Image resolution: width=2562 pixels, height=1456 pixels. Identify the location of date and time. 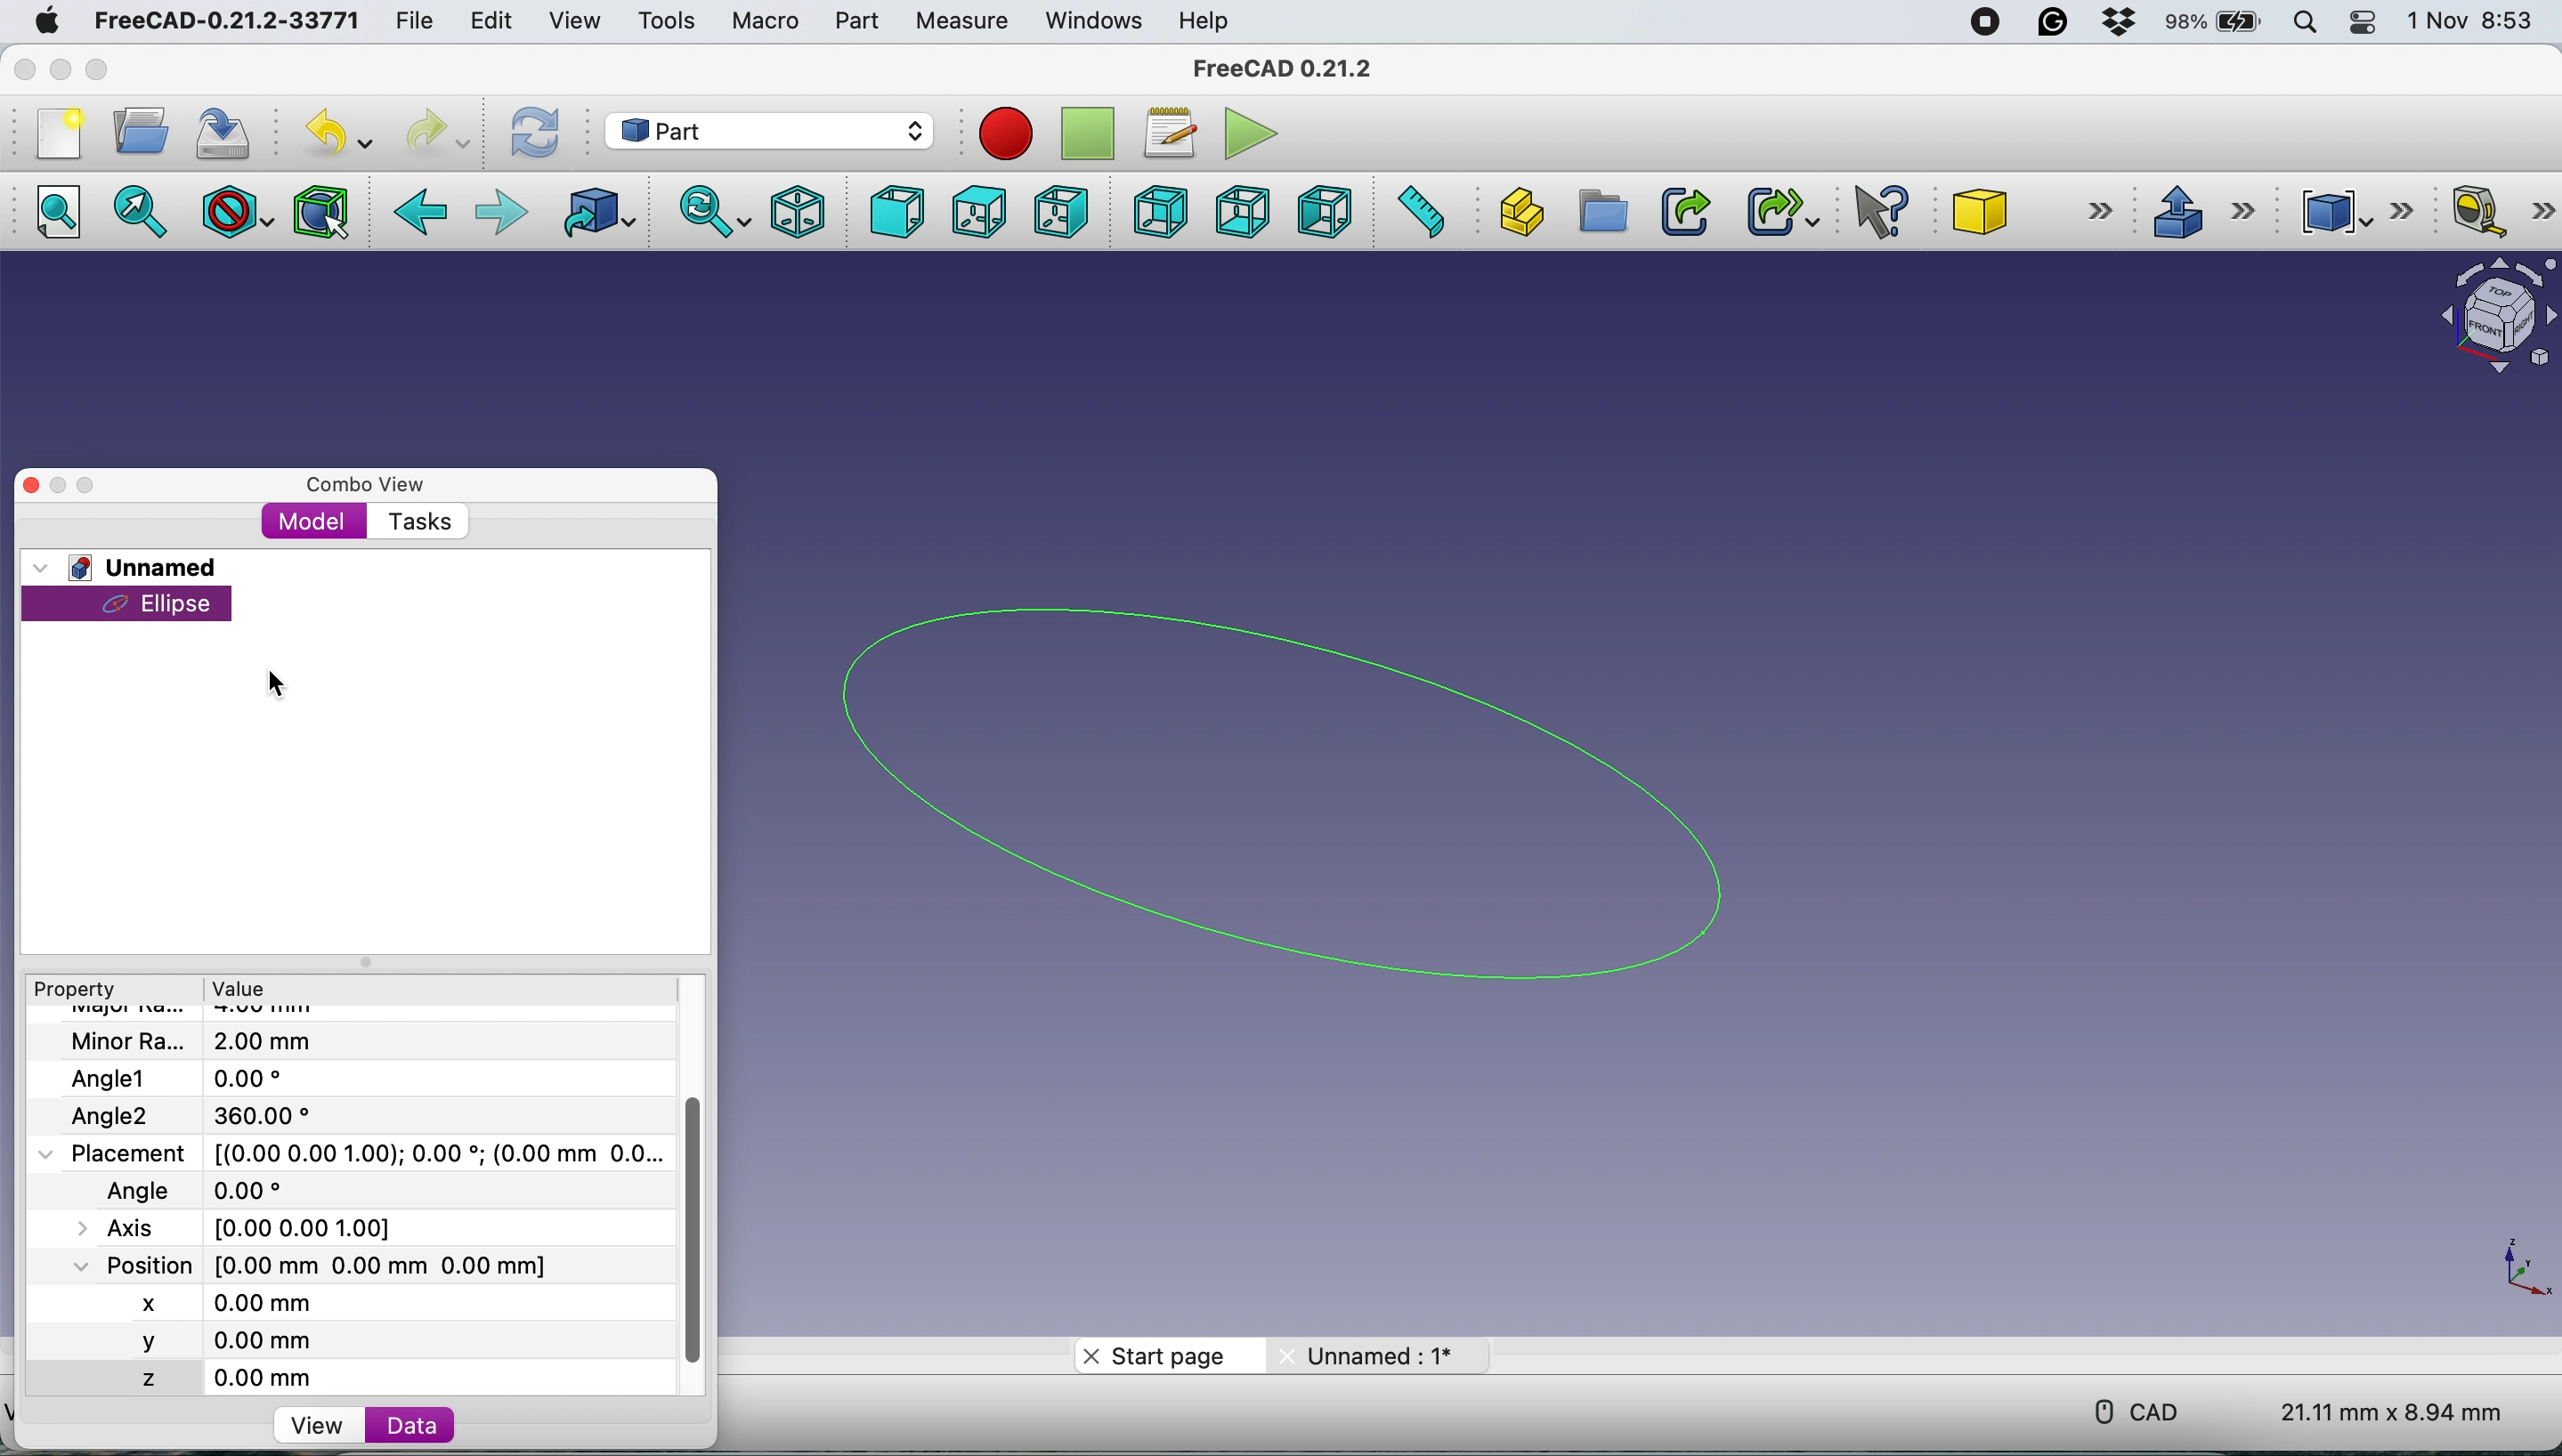
(2473, 22).